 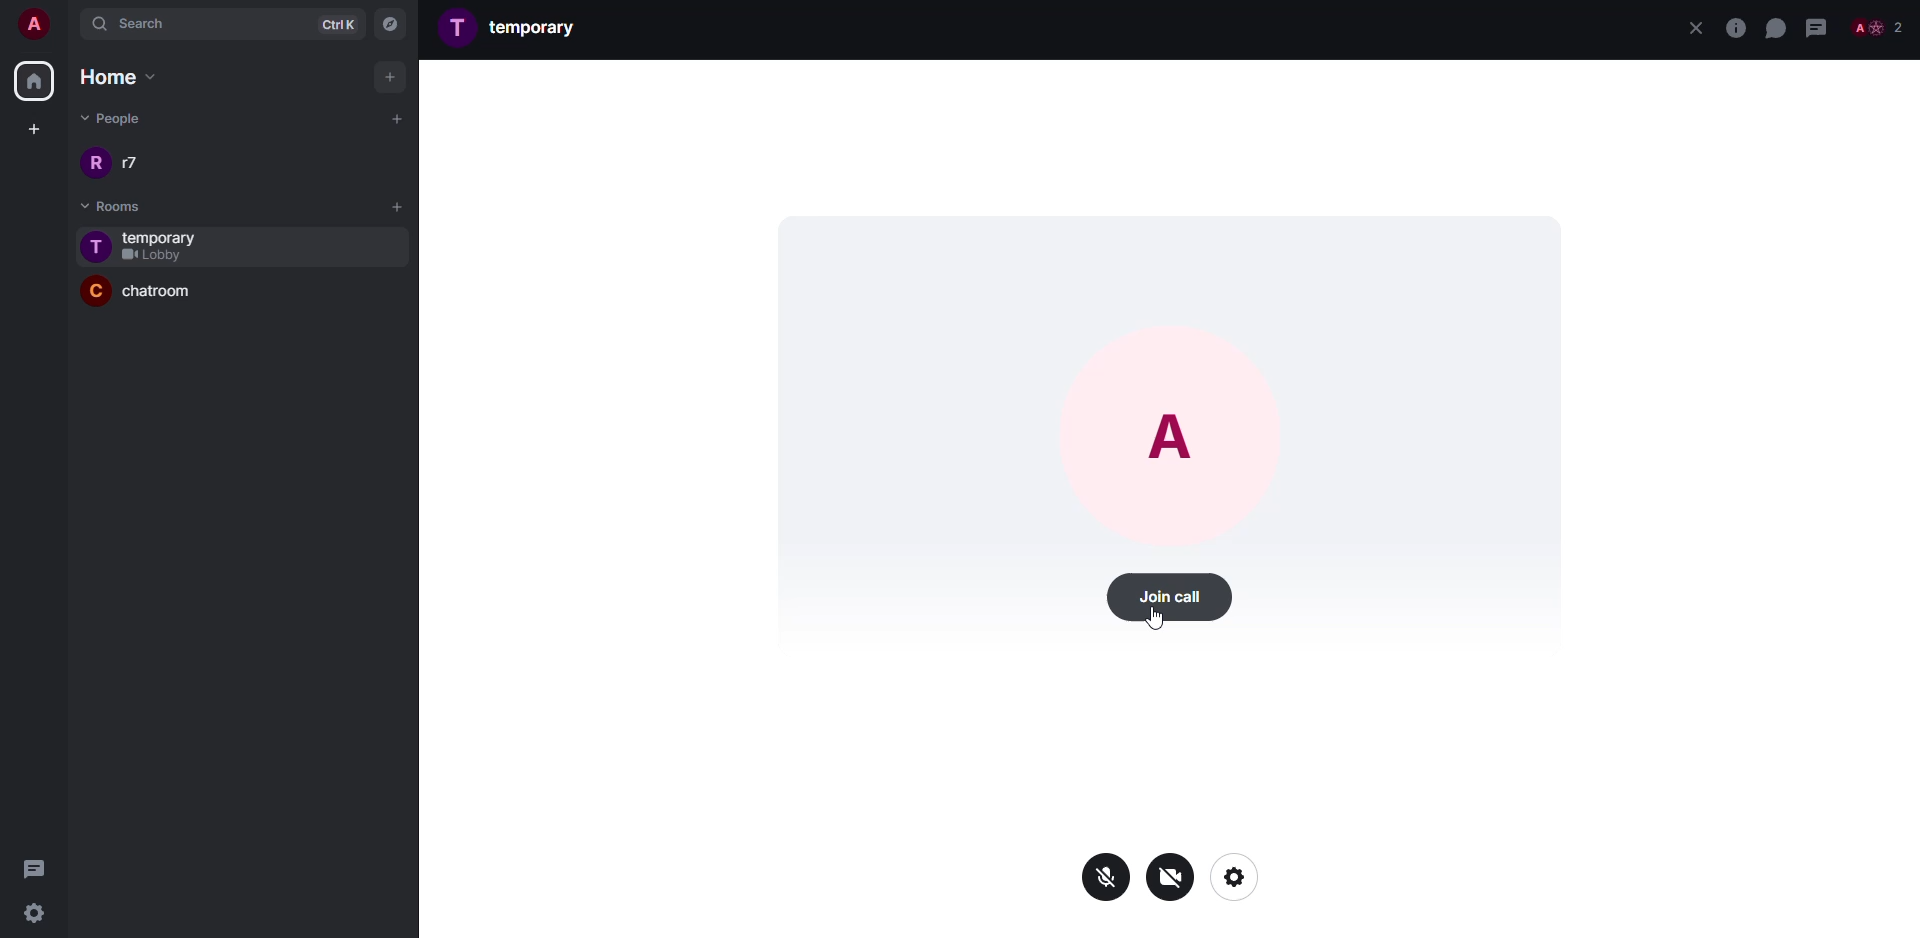 What do you see at coordinates (42, 912) in the screenshot?
I see `settings` at bounding box center [42, 912].